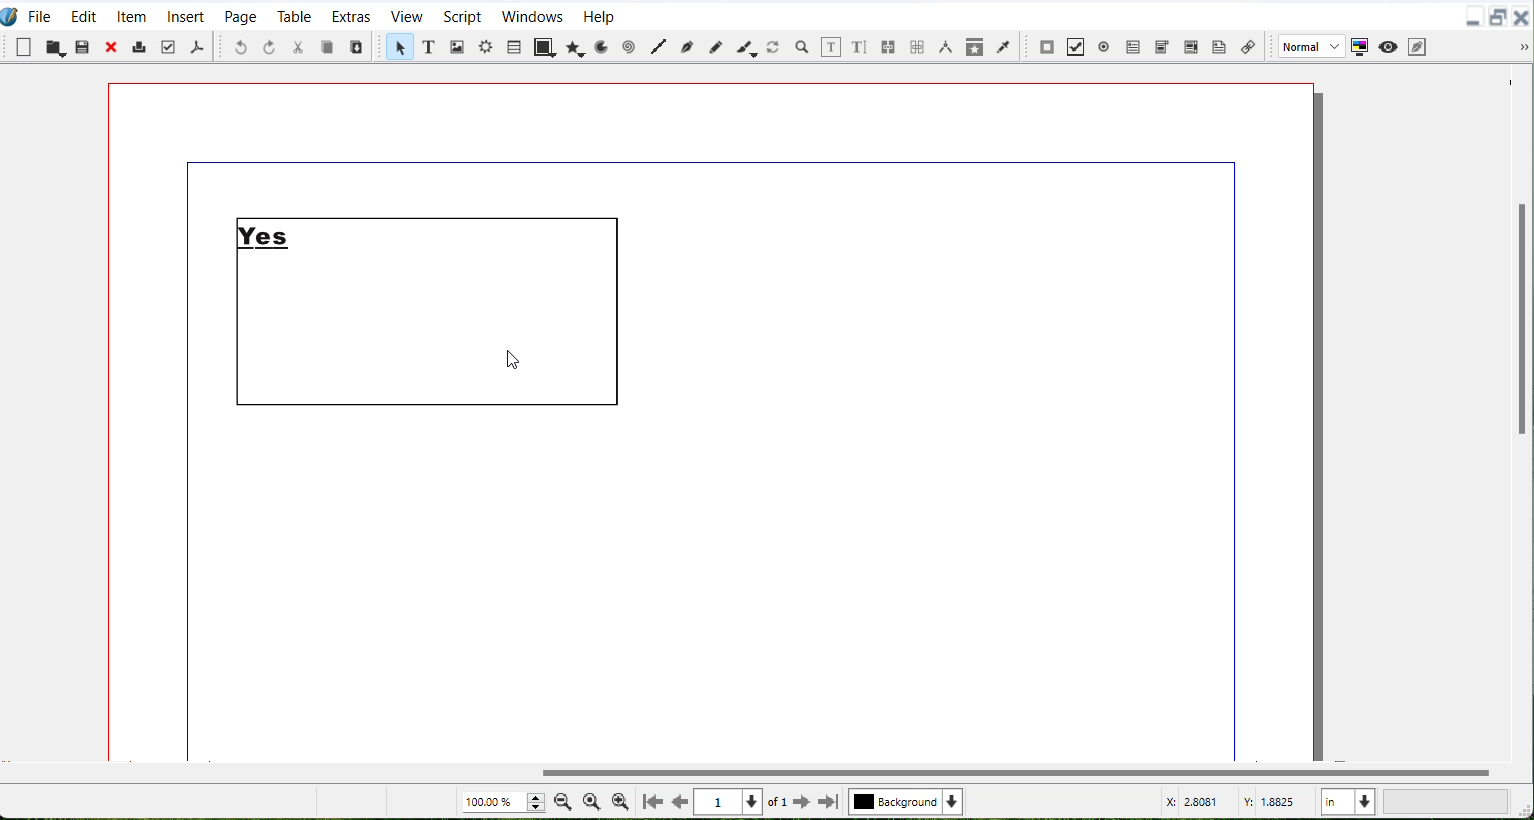 Image resolution: width=1534 pixels, height=820 pixels. Describe the element at coordinates (83, 14) in the screenshot. I see `Edit` at that location.